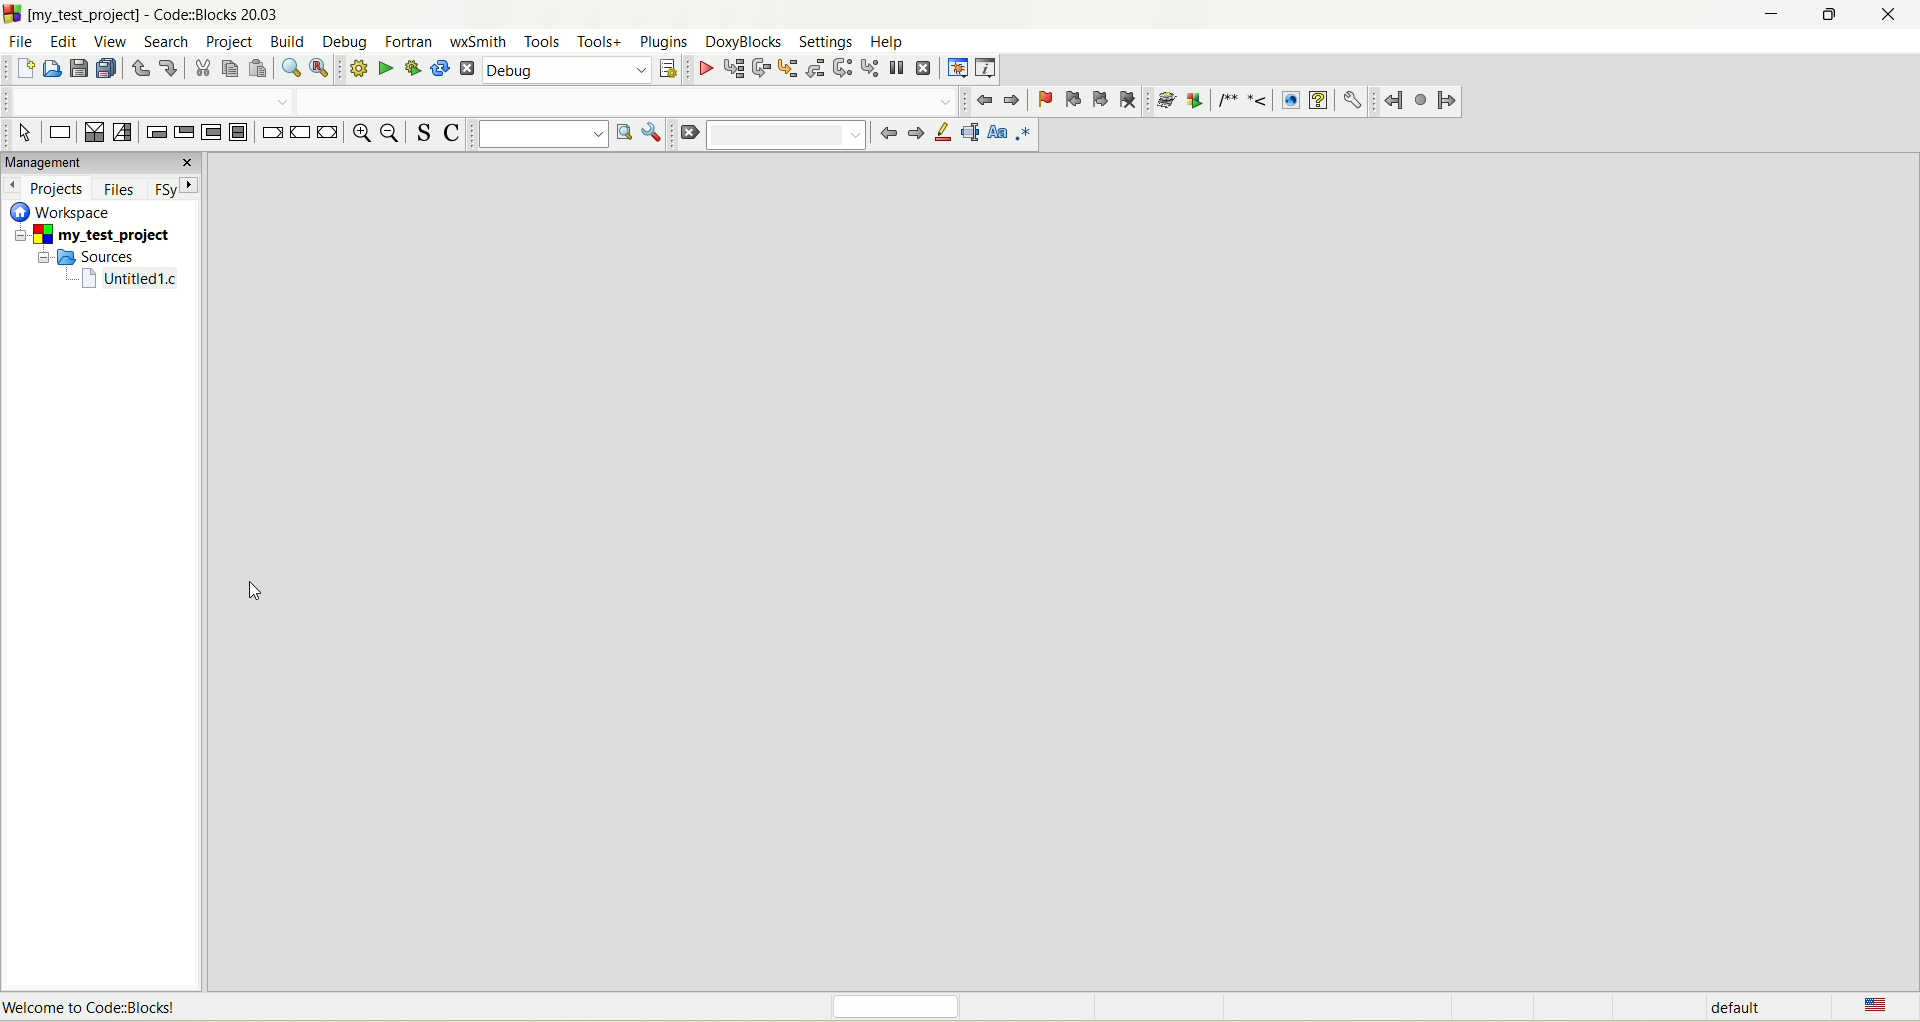  What do you see at coordinates (95, 1009) in the screenshot?
I see `Welcome to Code:Blocks!` at bounding box center [95, 1009].